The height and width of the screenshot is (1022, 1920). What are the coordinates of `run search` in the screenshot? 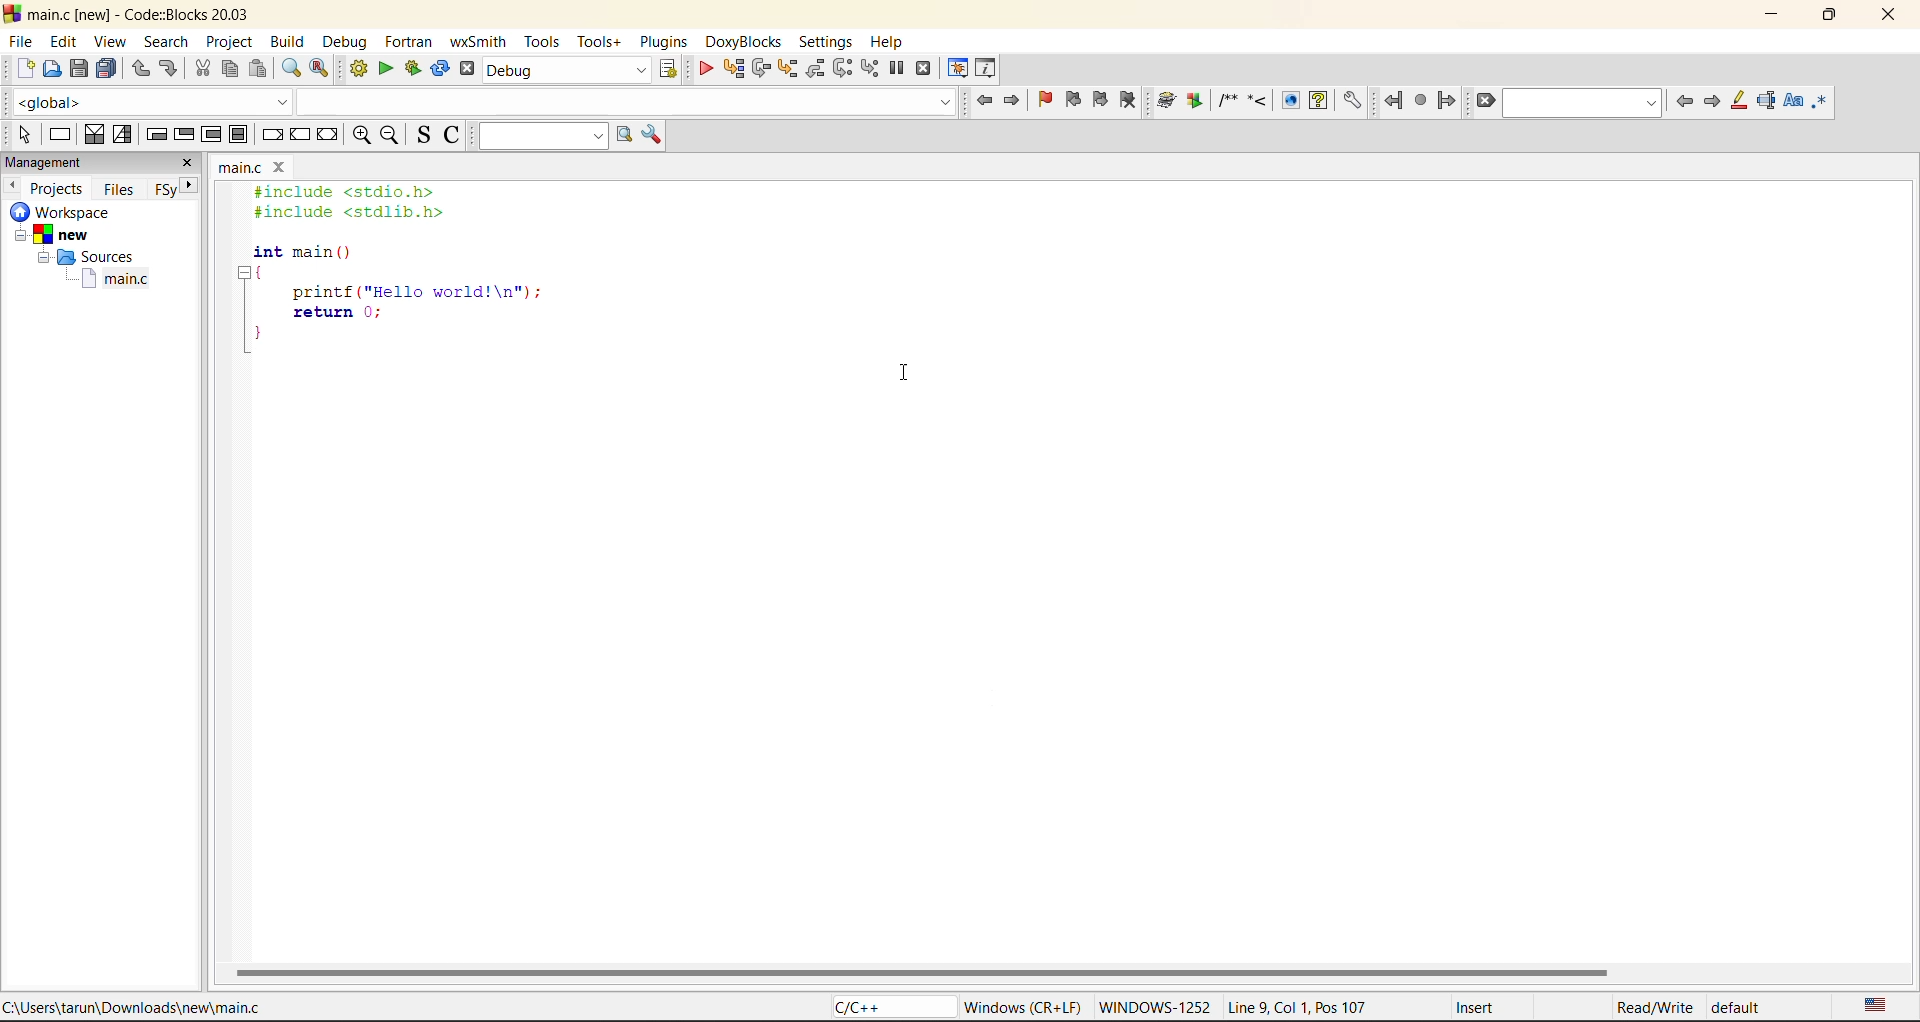 It's located at (625, 136).